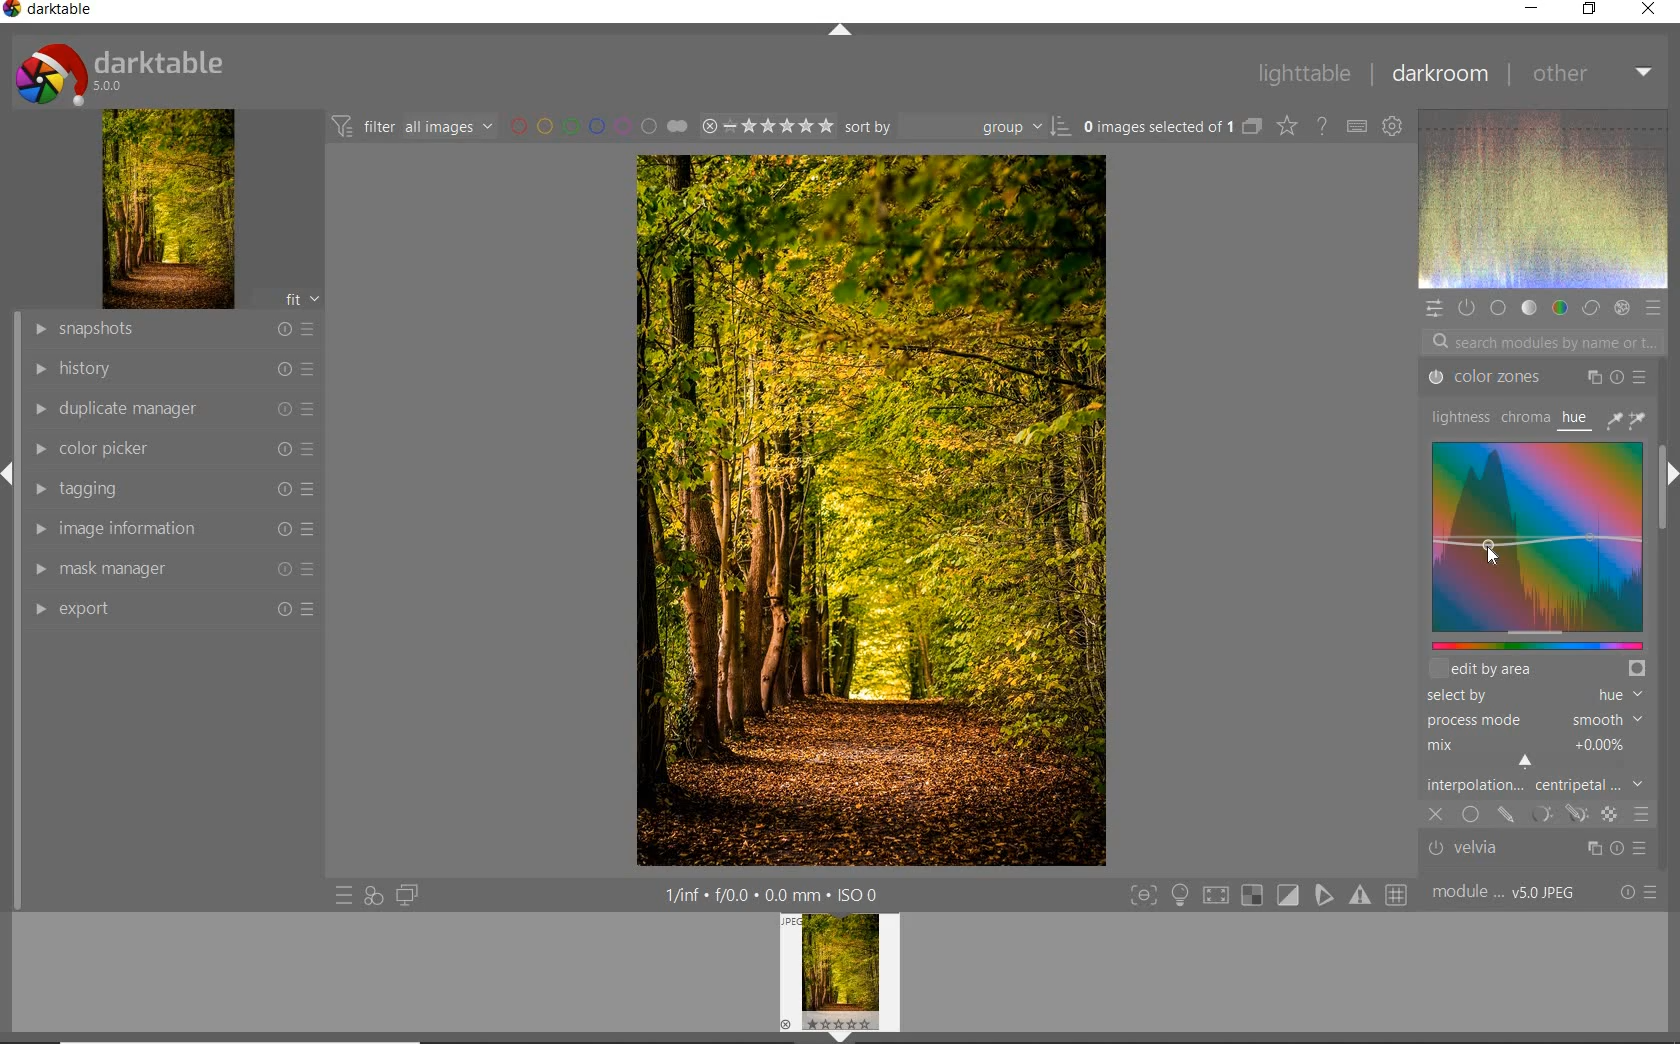 The height and width of the screenshot is (1044, 1680). Describe the element at coordinates (1288, 126) in the screenshot. I see `CHANGE TYPE OVERRELAY` at that location.